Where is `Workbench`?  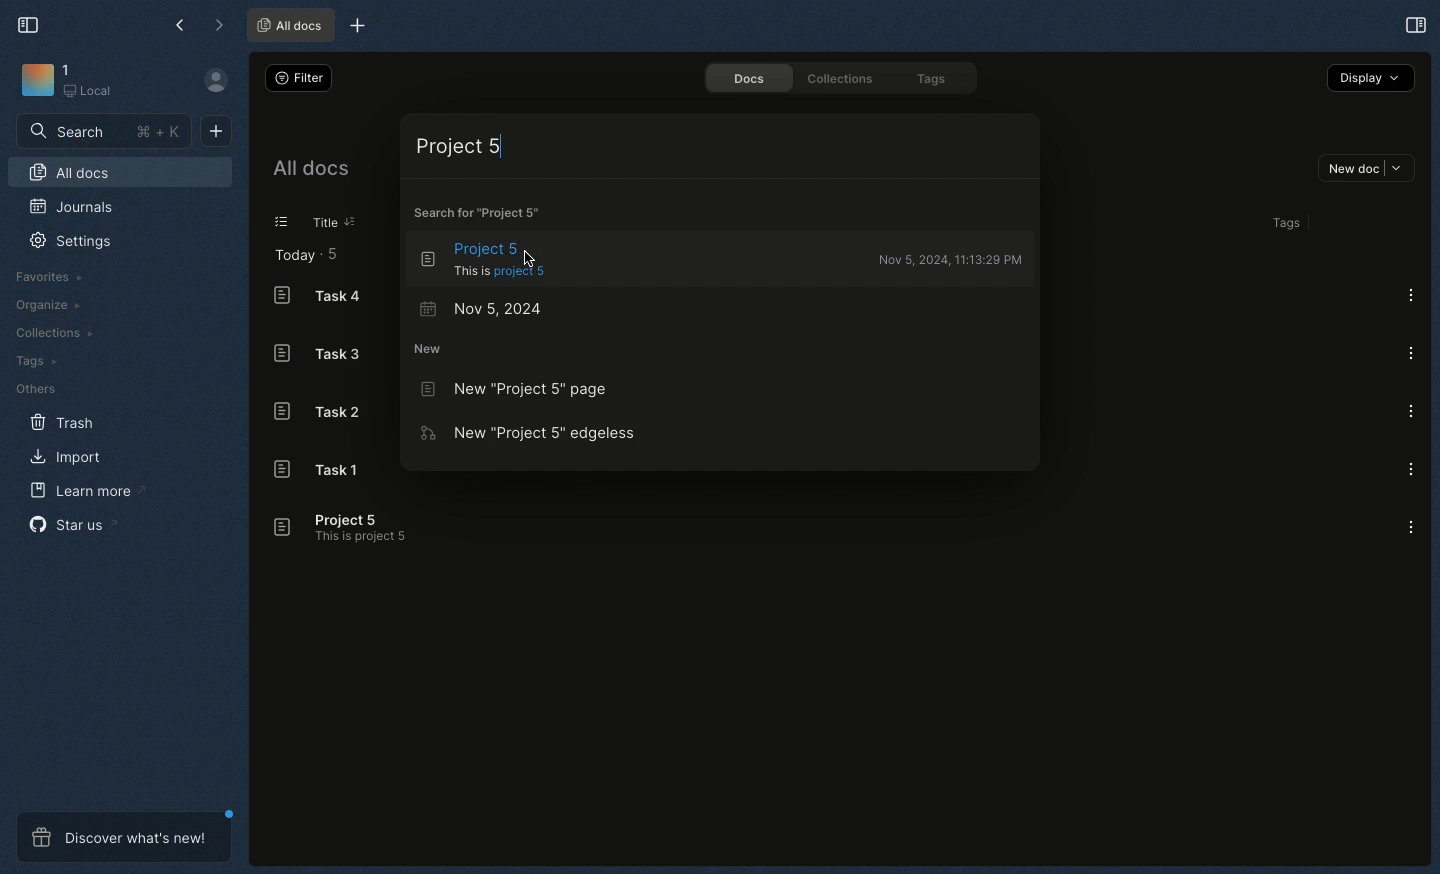 Workbench is located at coordinates (80, 84).